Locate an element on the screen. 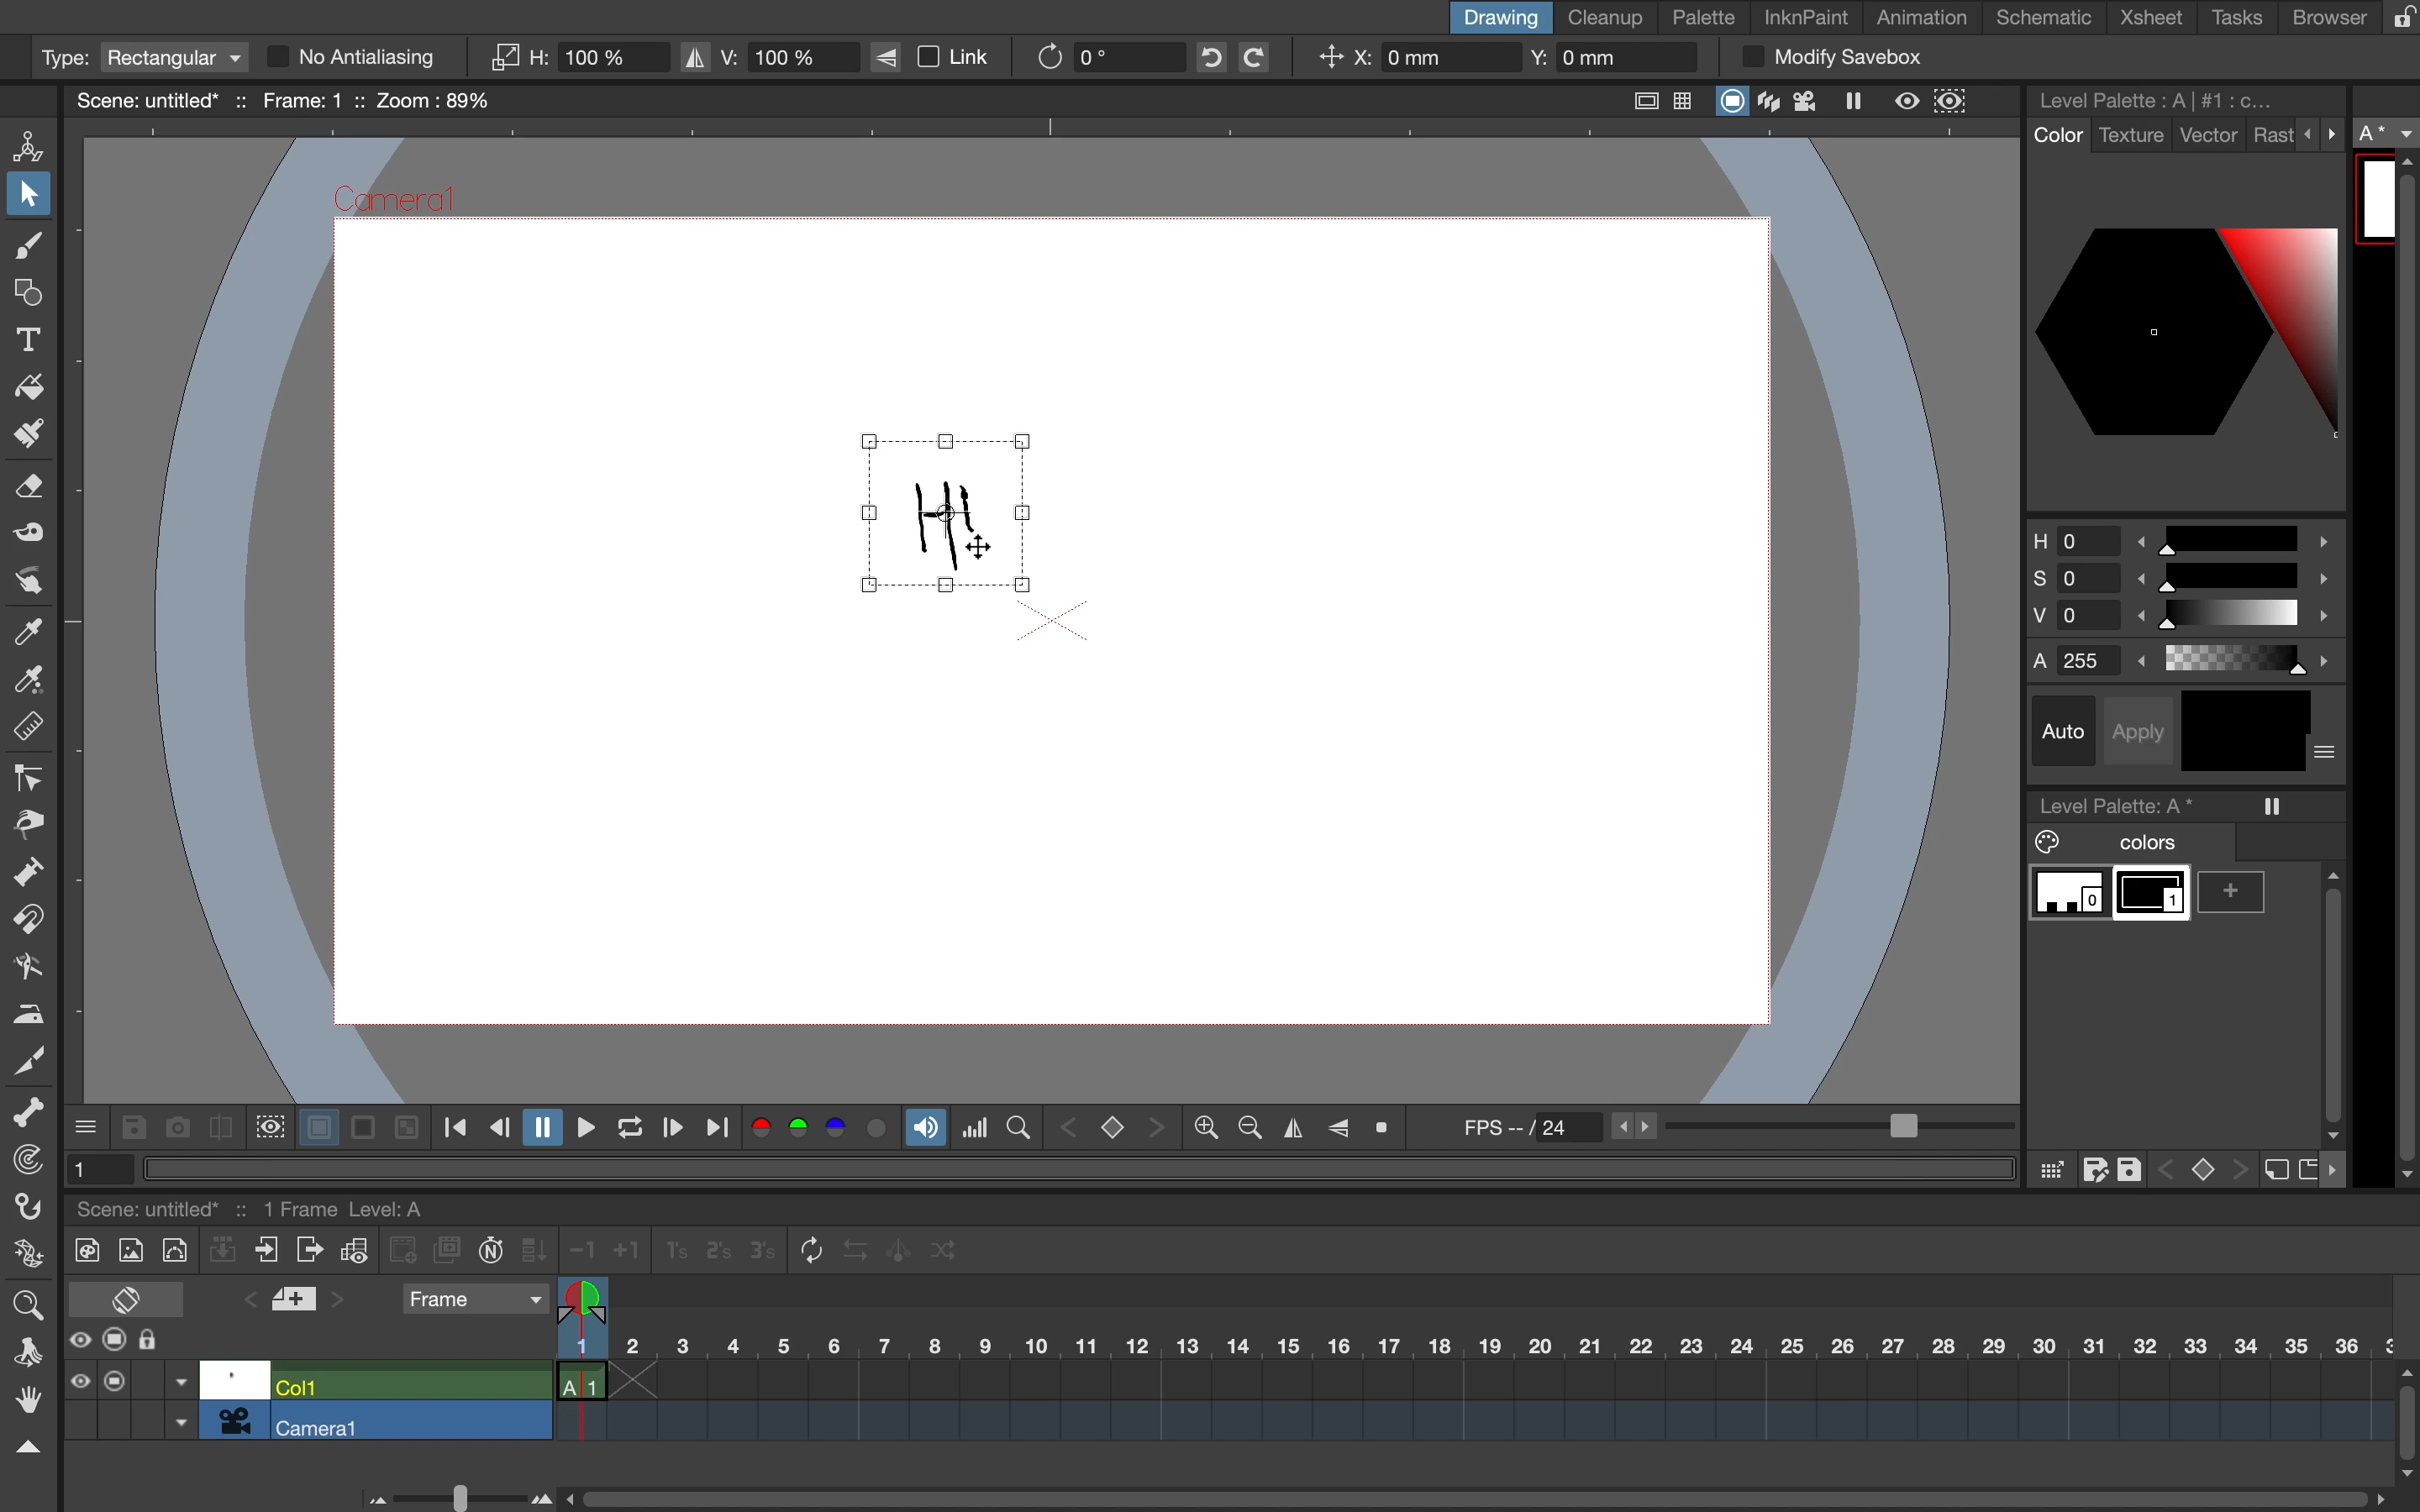 The height and width of the screenshot is (1512, 2420). zoom tool is located at coordinates (26, 1302).